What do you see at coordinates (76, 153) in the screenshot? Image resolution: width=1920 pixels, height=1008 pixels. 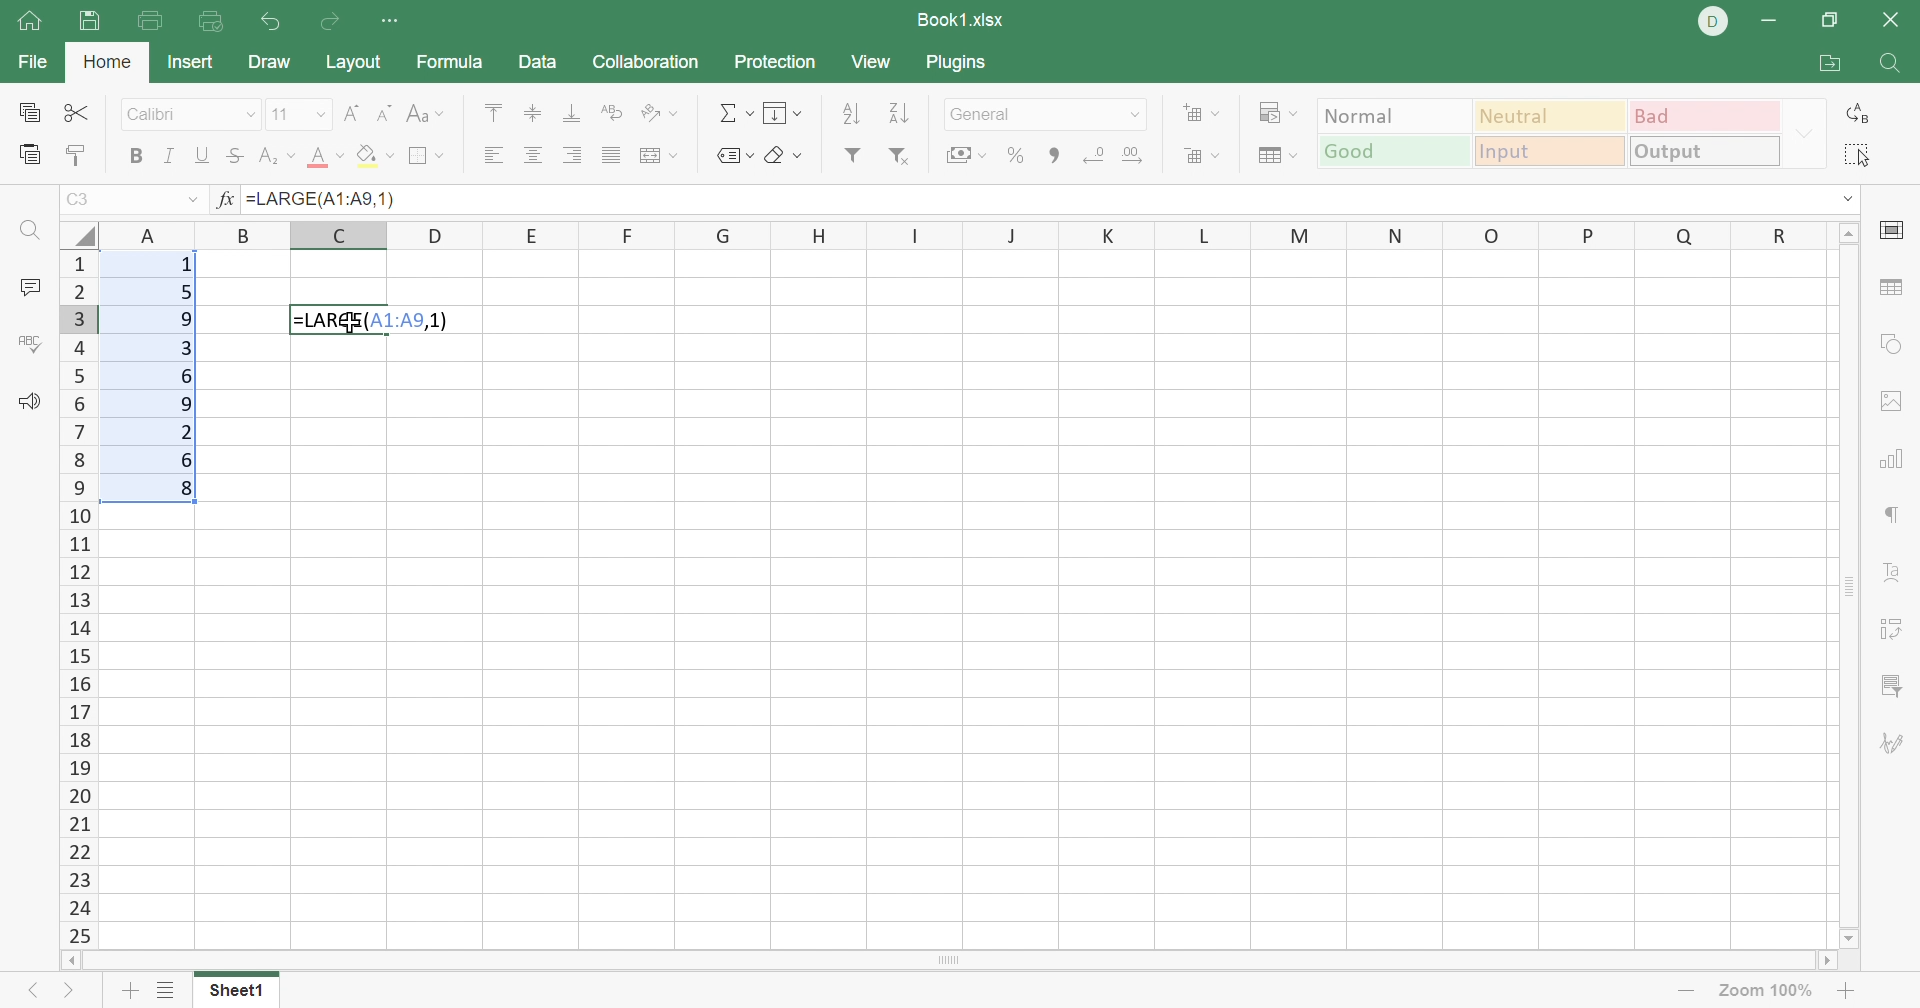 I see `Copy style` at bounding box center [76, 153].